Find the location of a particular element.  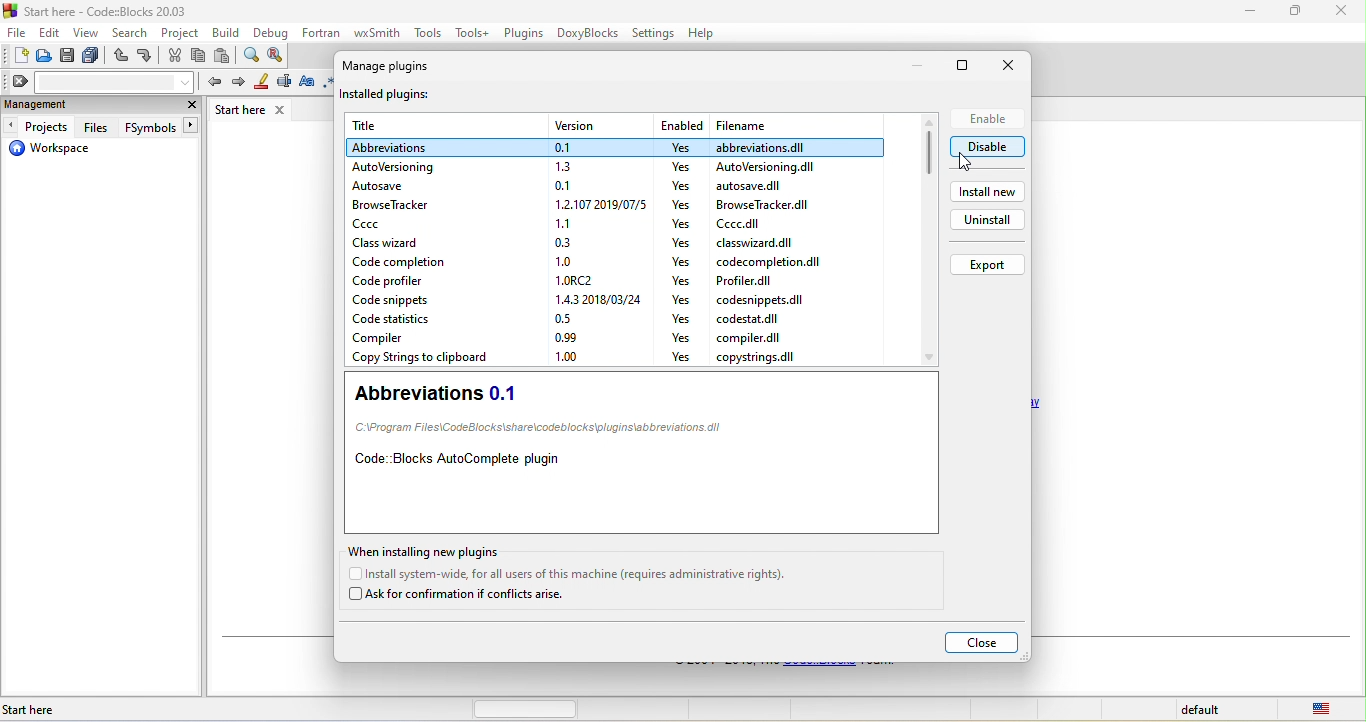

close is located at coordinates (1008, 67).